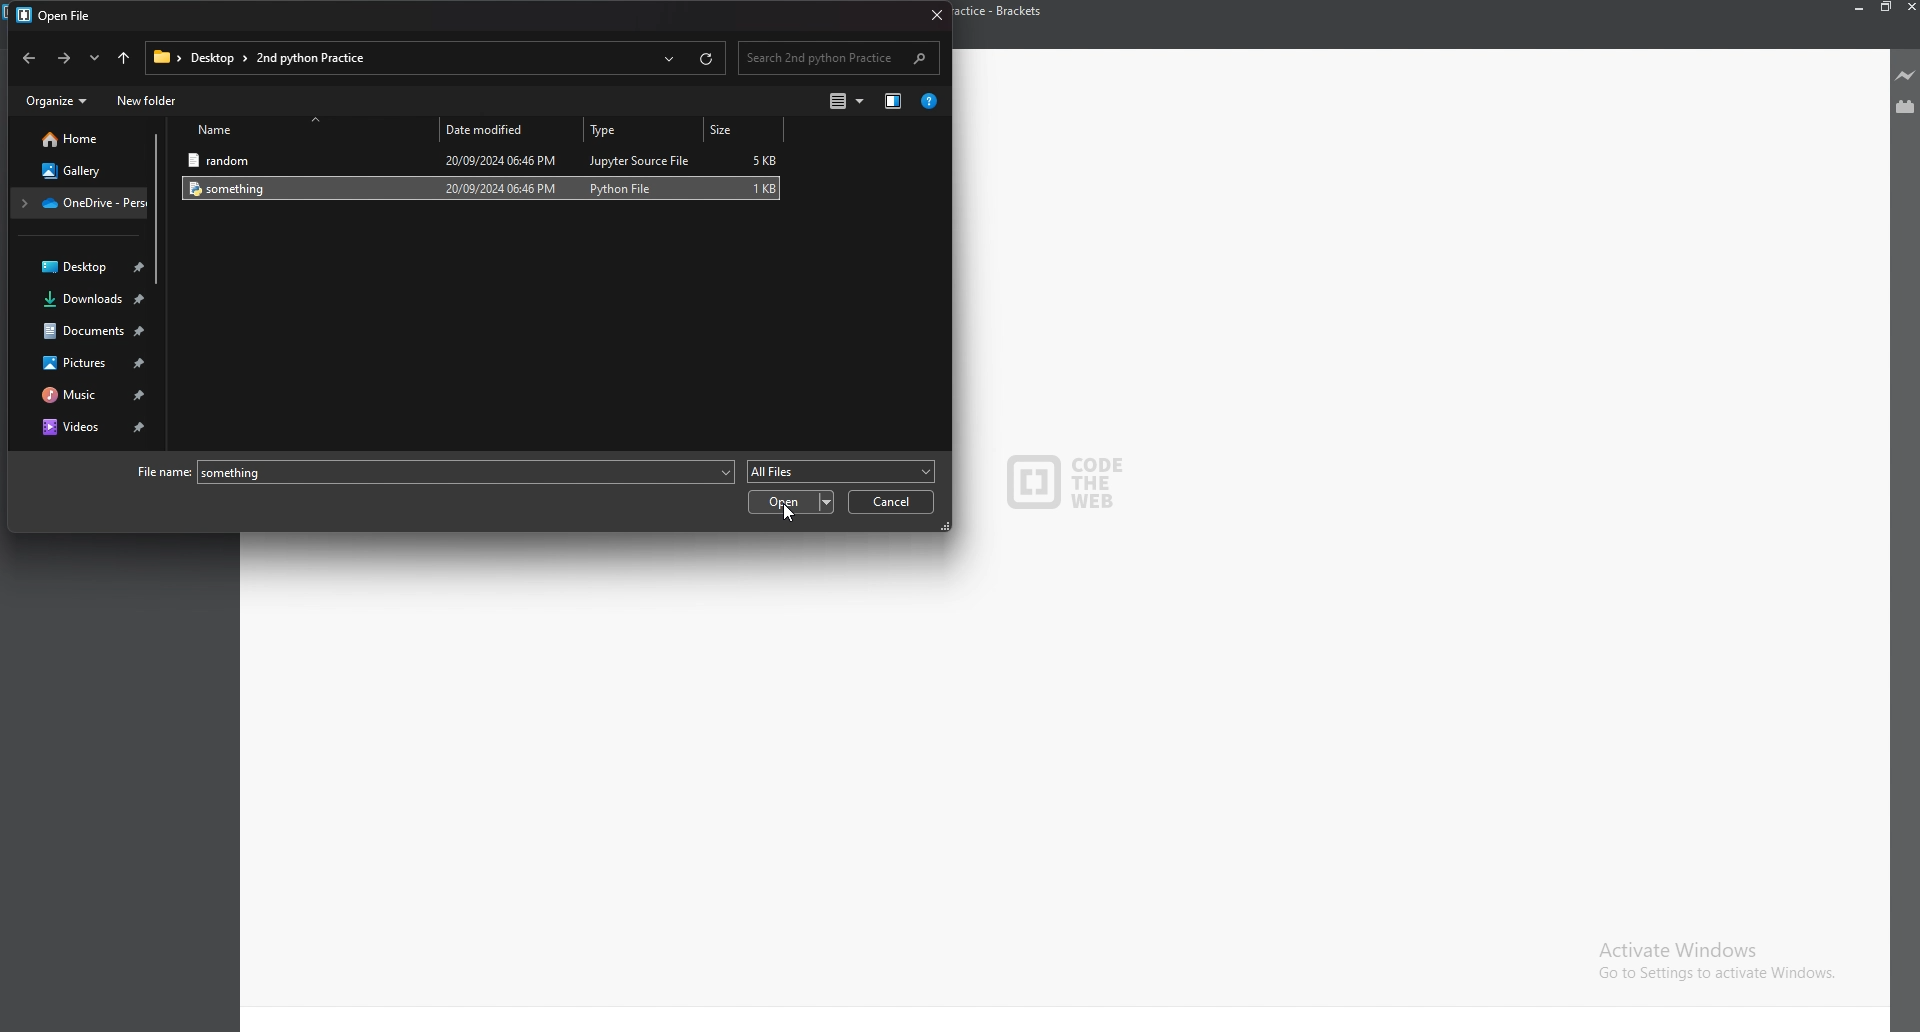 The width and height of the screenshot is (1920, 1032). What do you see at coordinates (848, 101) in the screenshot?
I see `change view` at bounding box center [848, 101].